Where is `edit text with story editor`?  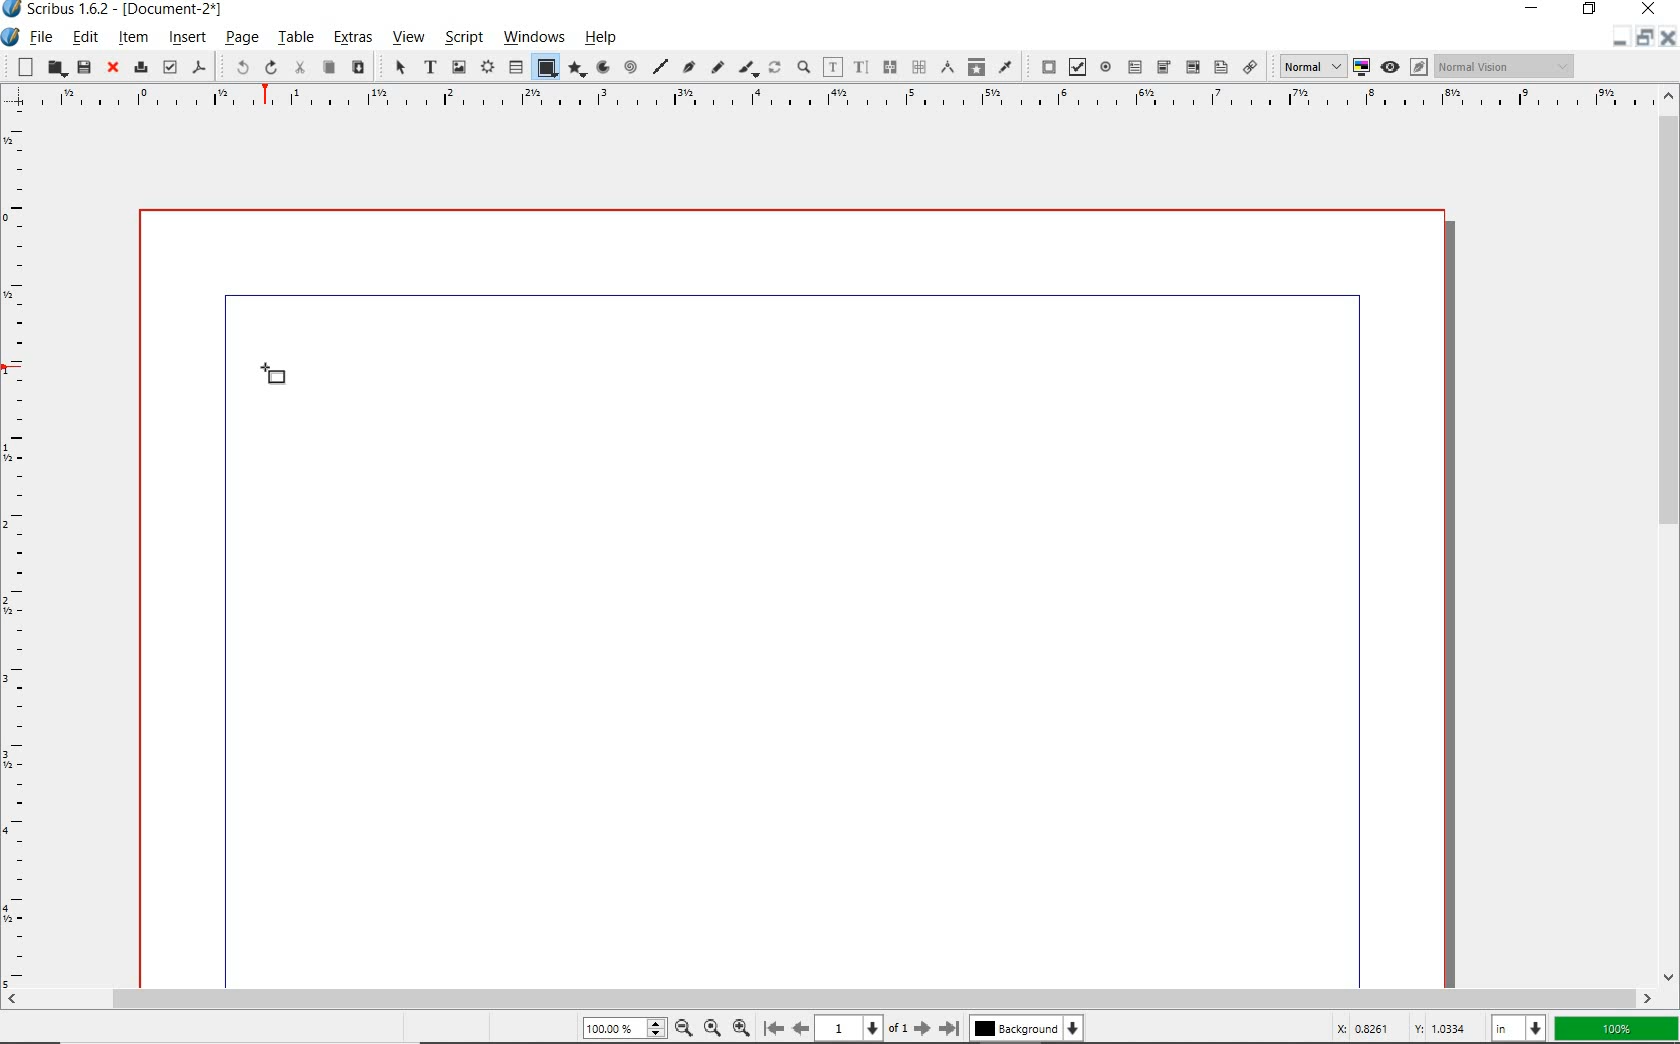 edit text with story editor is located at coordinates (861, 68).